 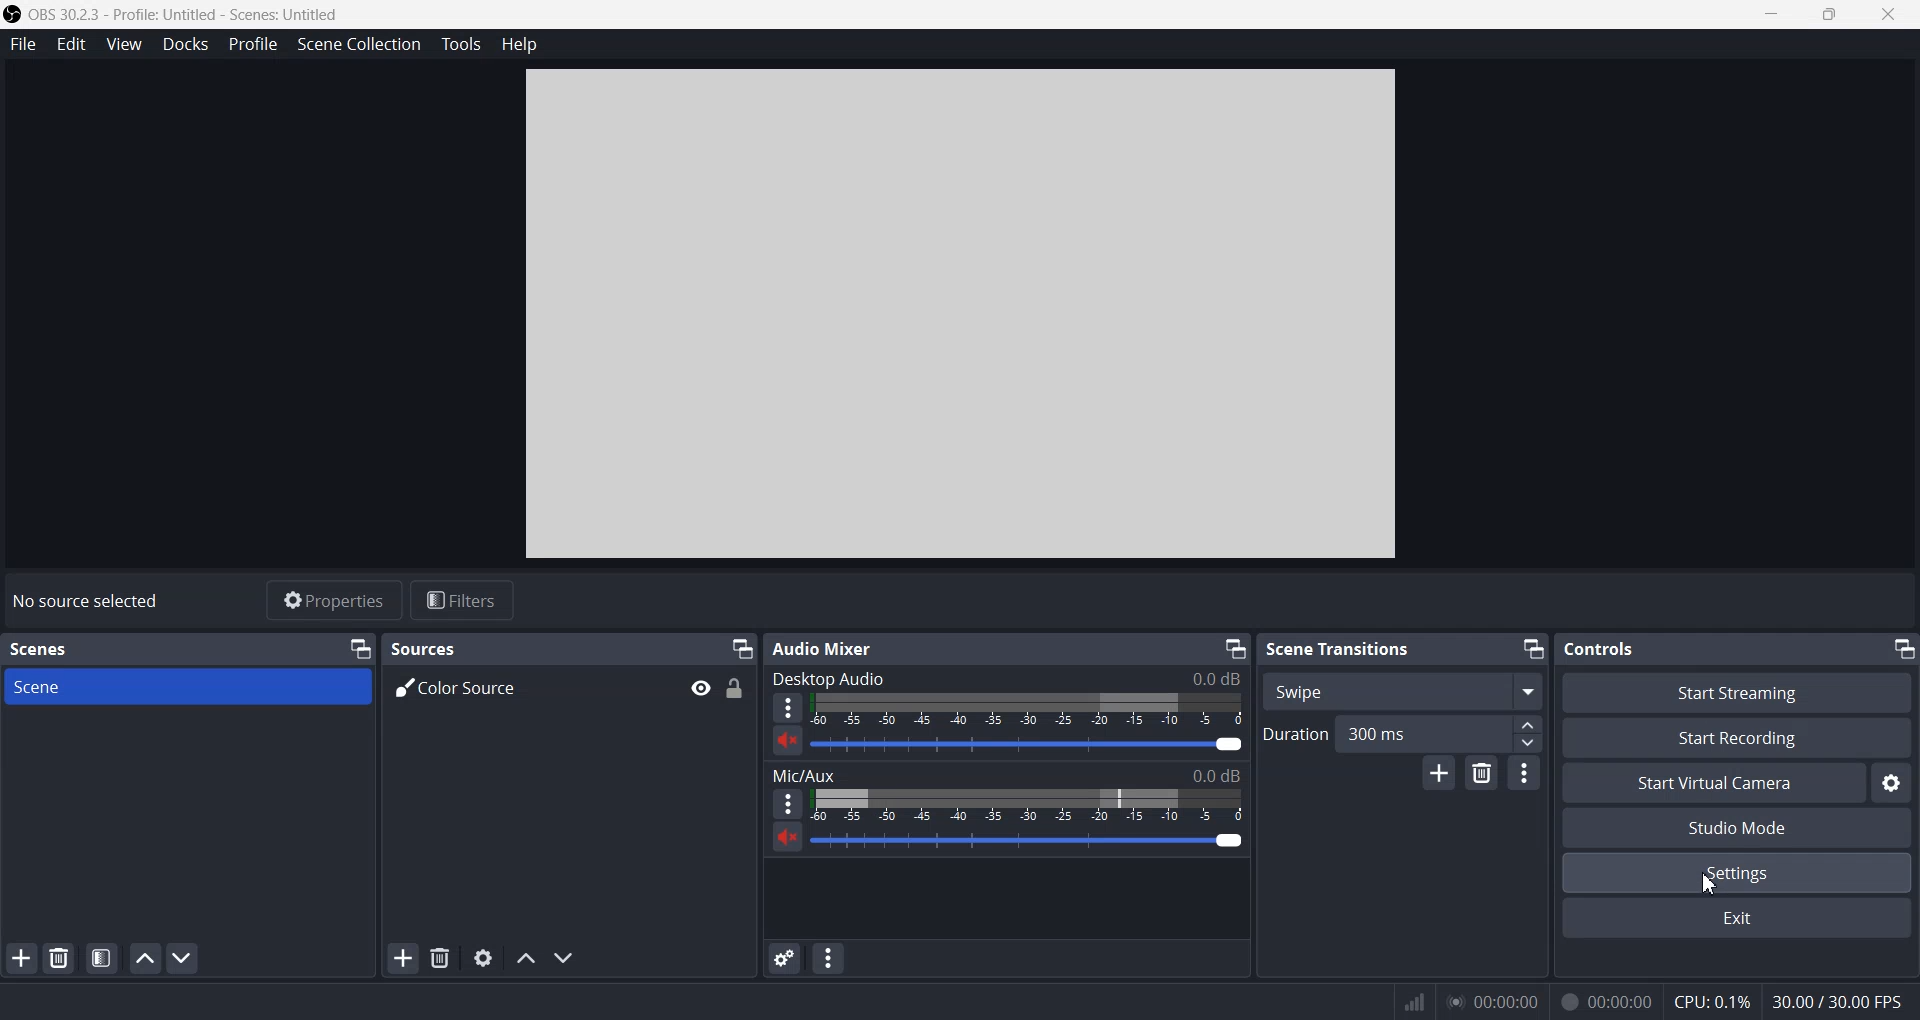 I want to click on Open scene filter, so click(x=102, y=958).